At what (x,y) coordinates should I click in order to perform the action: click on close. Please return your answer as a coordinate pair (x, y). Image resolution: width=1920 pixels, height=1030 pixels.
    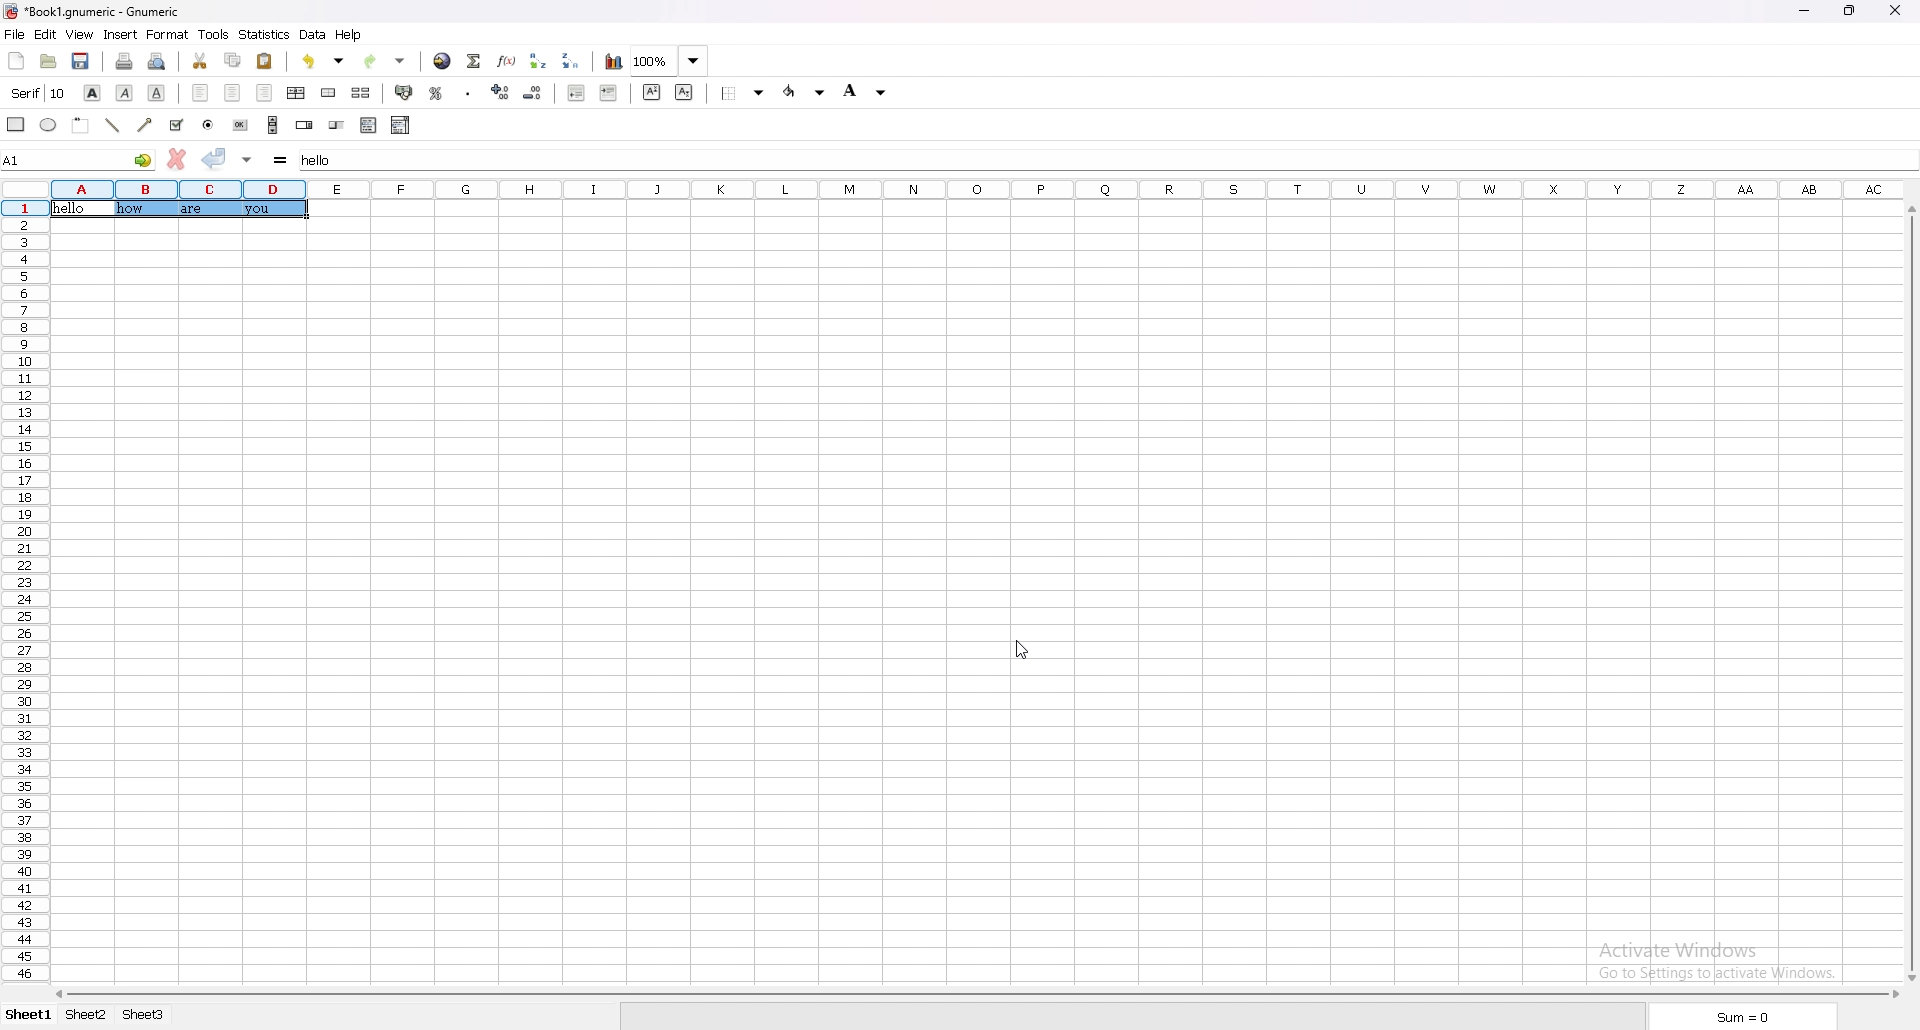
    Looking at the image, I should click on (1897, 11).